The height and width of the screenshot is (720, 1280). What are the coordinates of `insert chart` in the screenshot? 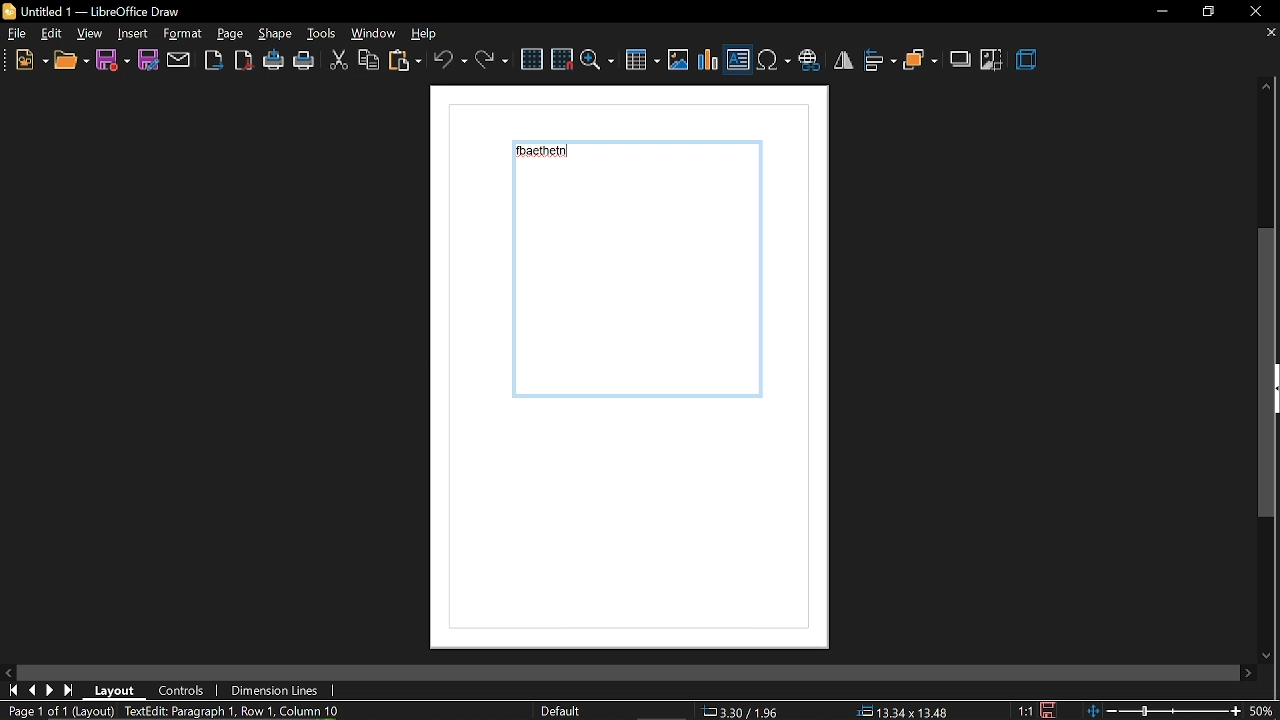 It's located at (709, 61).